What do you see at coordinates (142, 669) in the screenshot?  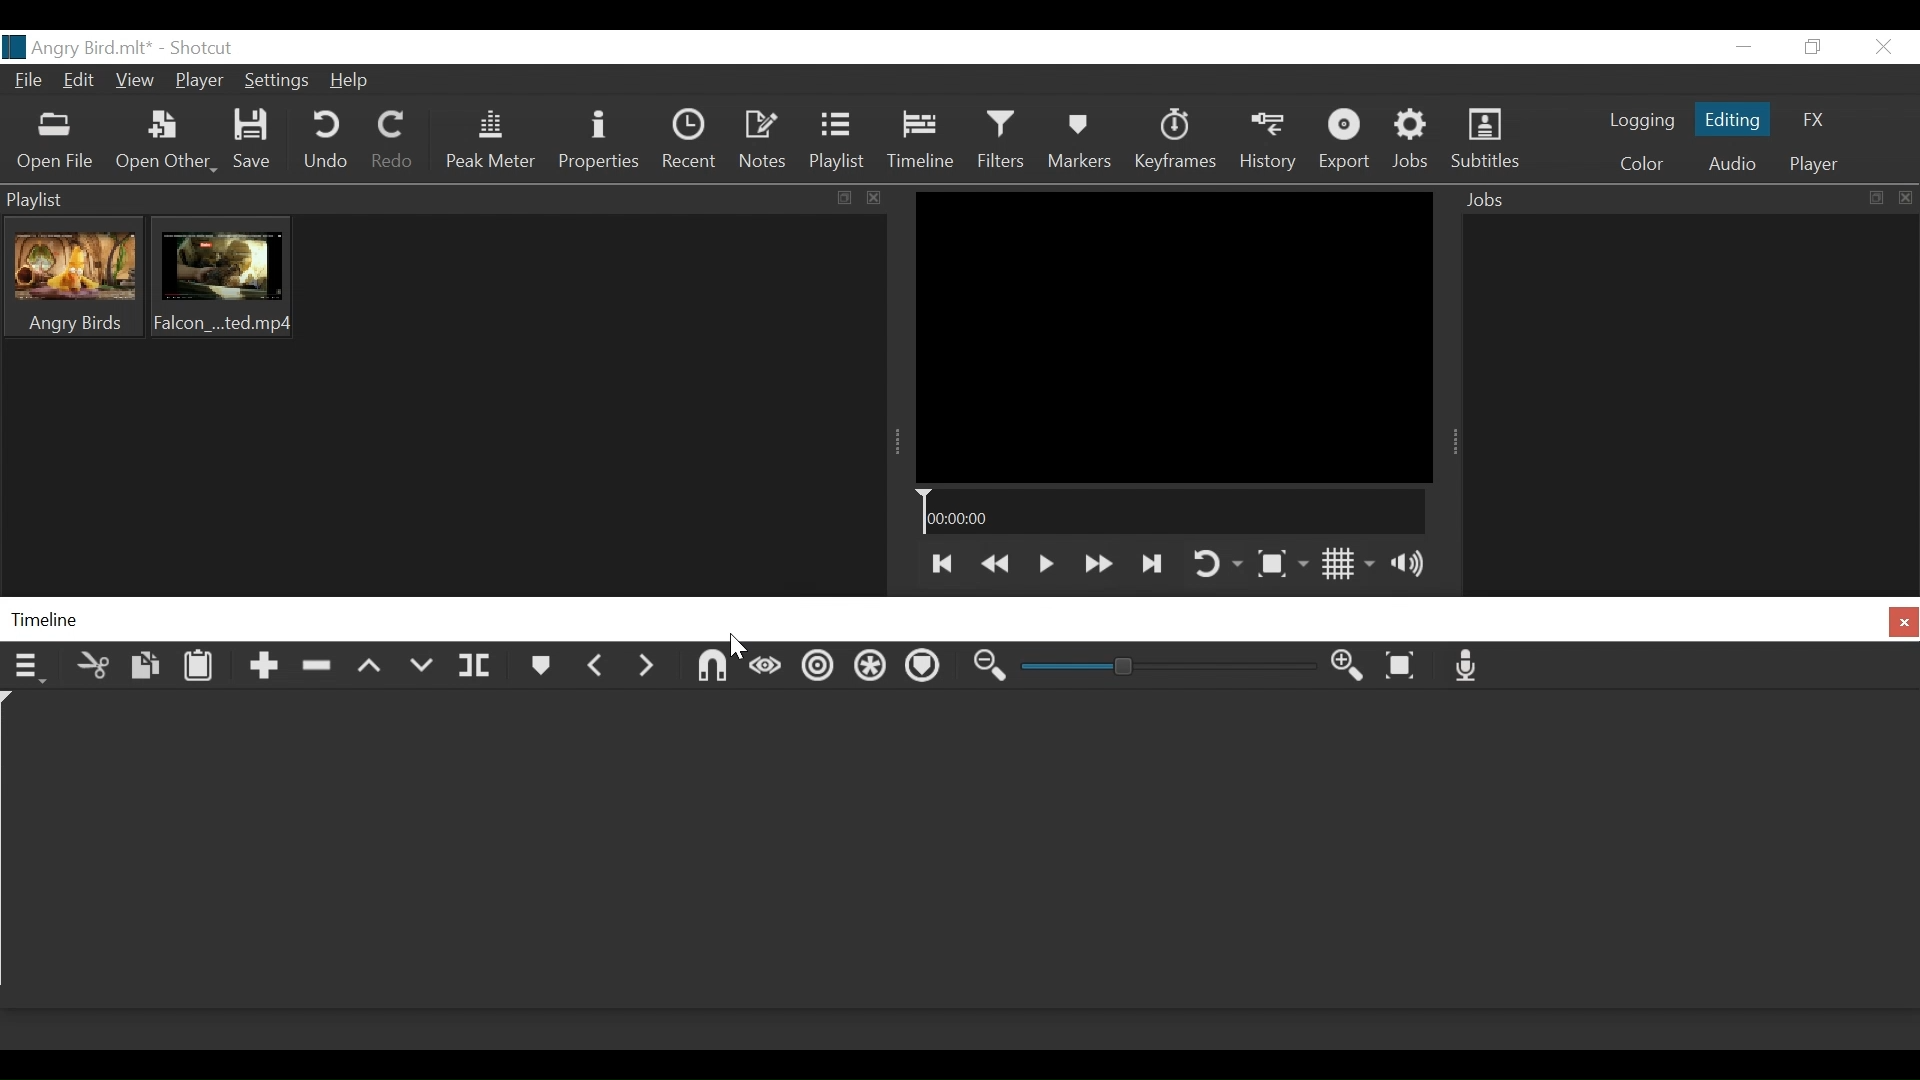 I see `Copy` at bounding box center [142, 669].